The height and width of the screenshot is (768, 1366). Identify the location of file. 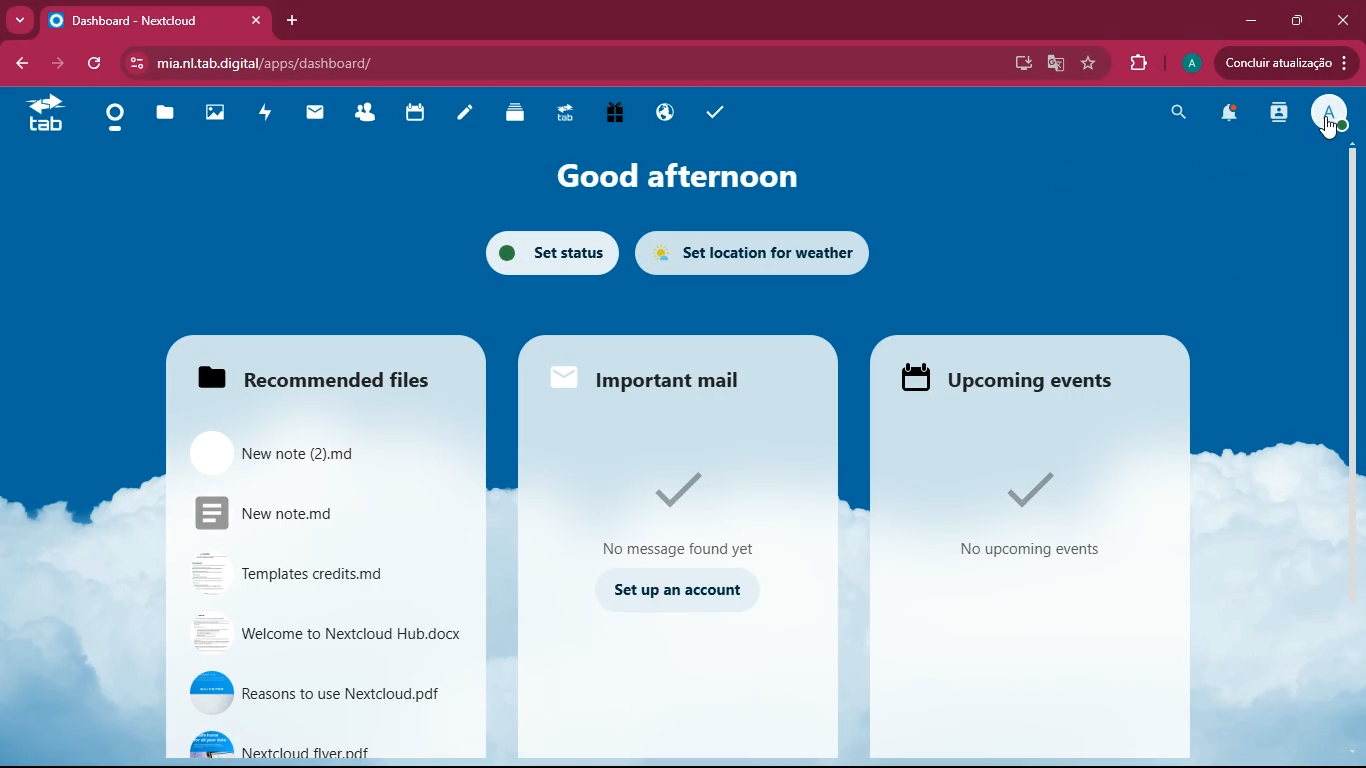
(327, 742).